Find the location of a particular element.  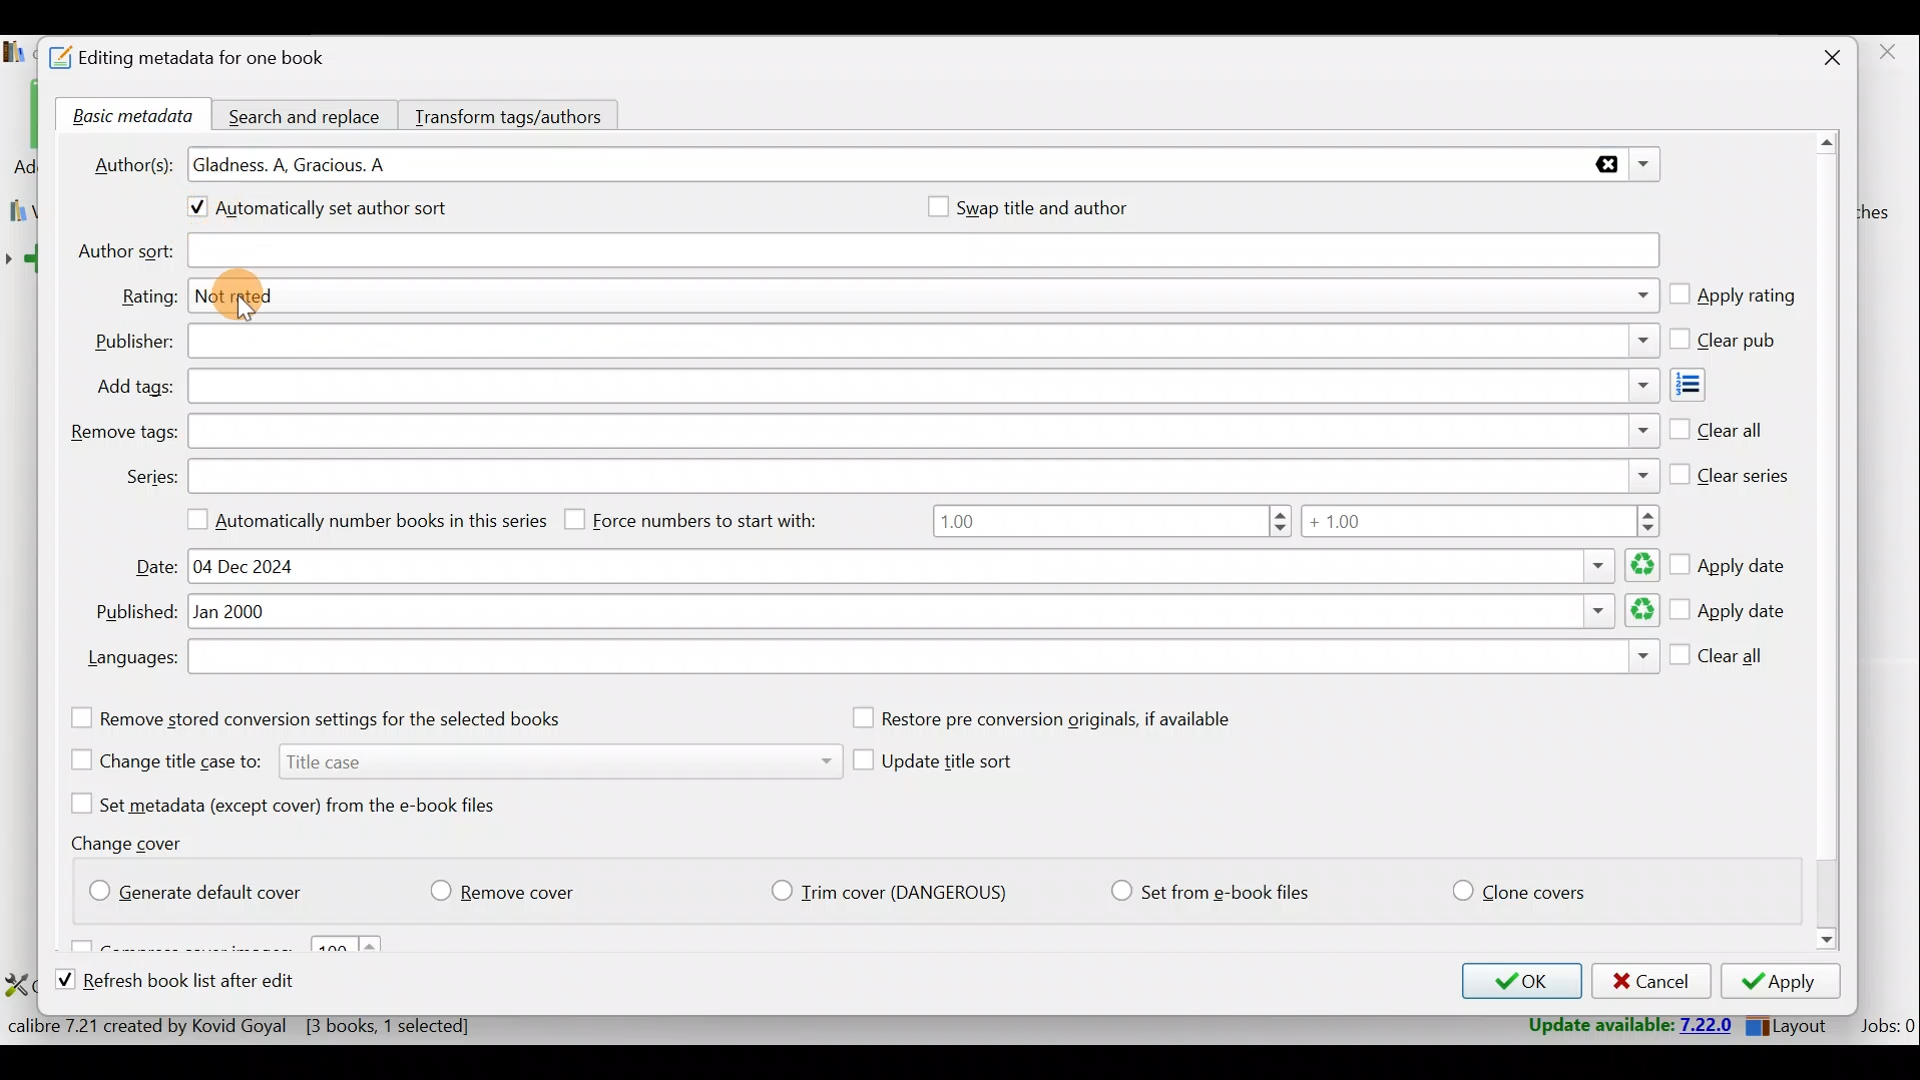

Add tags is located at coordinates (920, 387).